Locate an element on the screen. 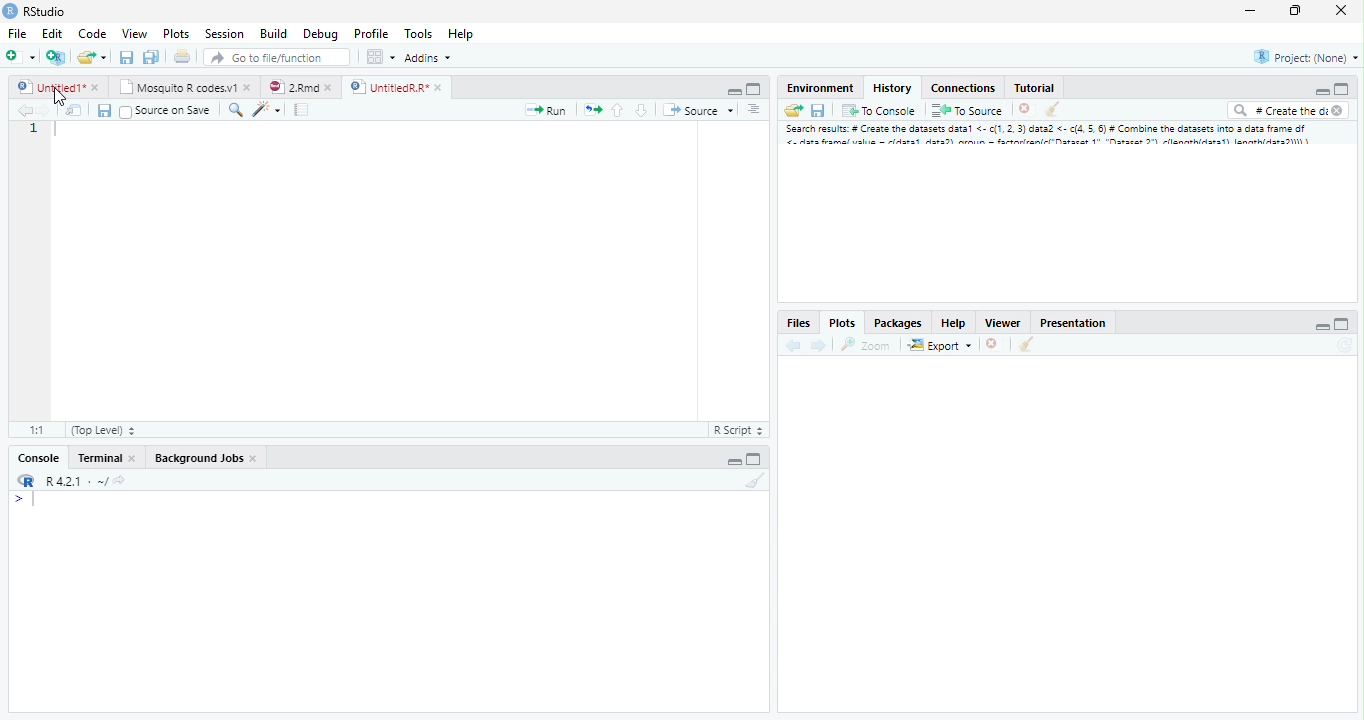 This screenshot has width=1364, height=720. Maximize is located at coordinates (754, 88).